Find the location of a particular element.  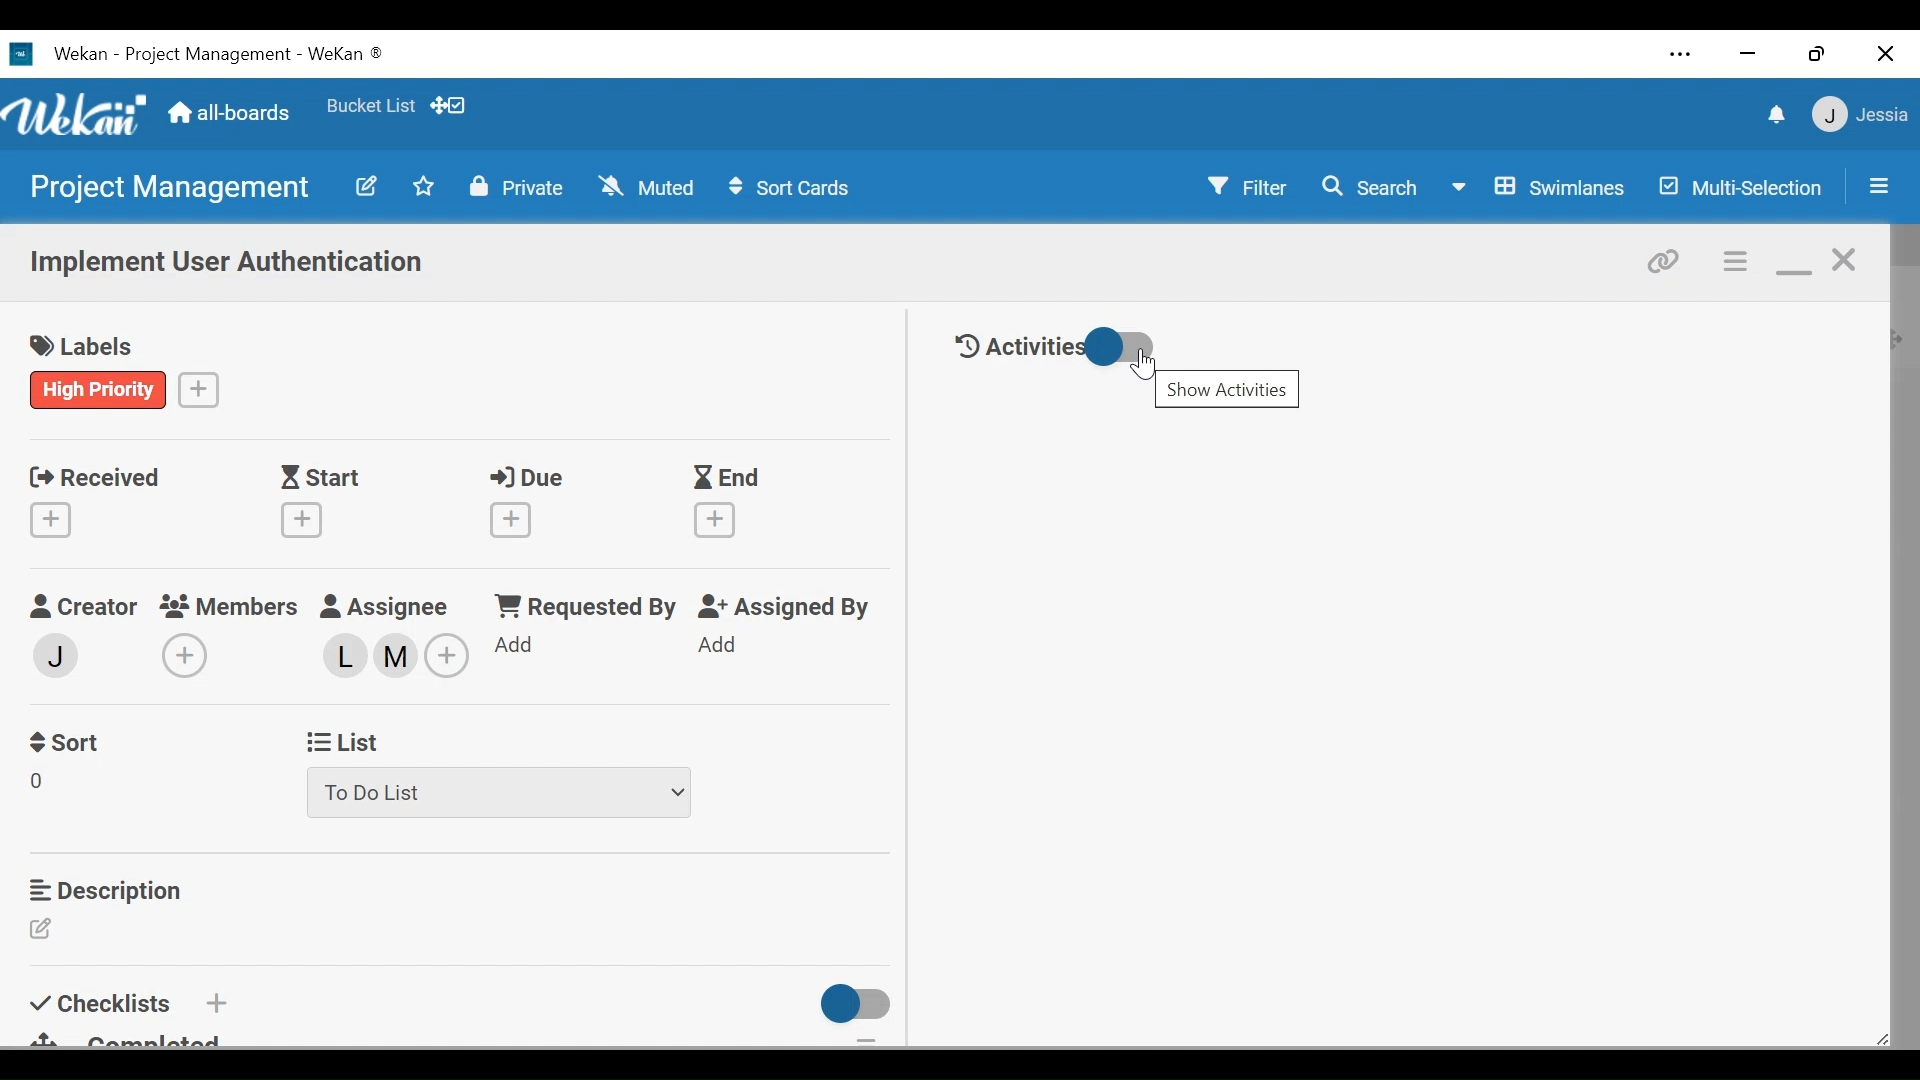

Wekan Desktop Icon is located at coordinates (22, 56).